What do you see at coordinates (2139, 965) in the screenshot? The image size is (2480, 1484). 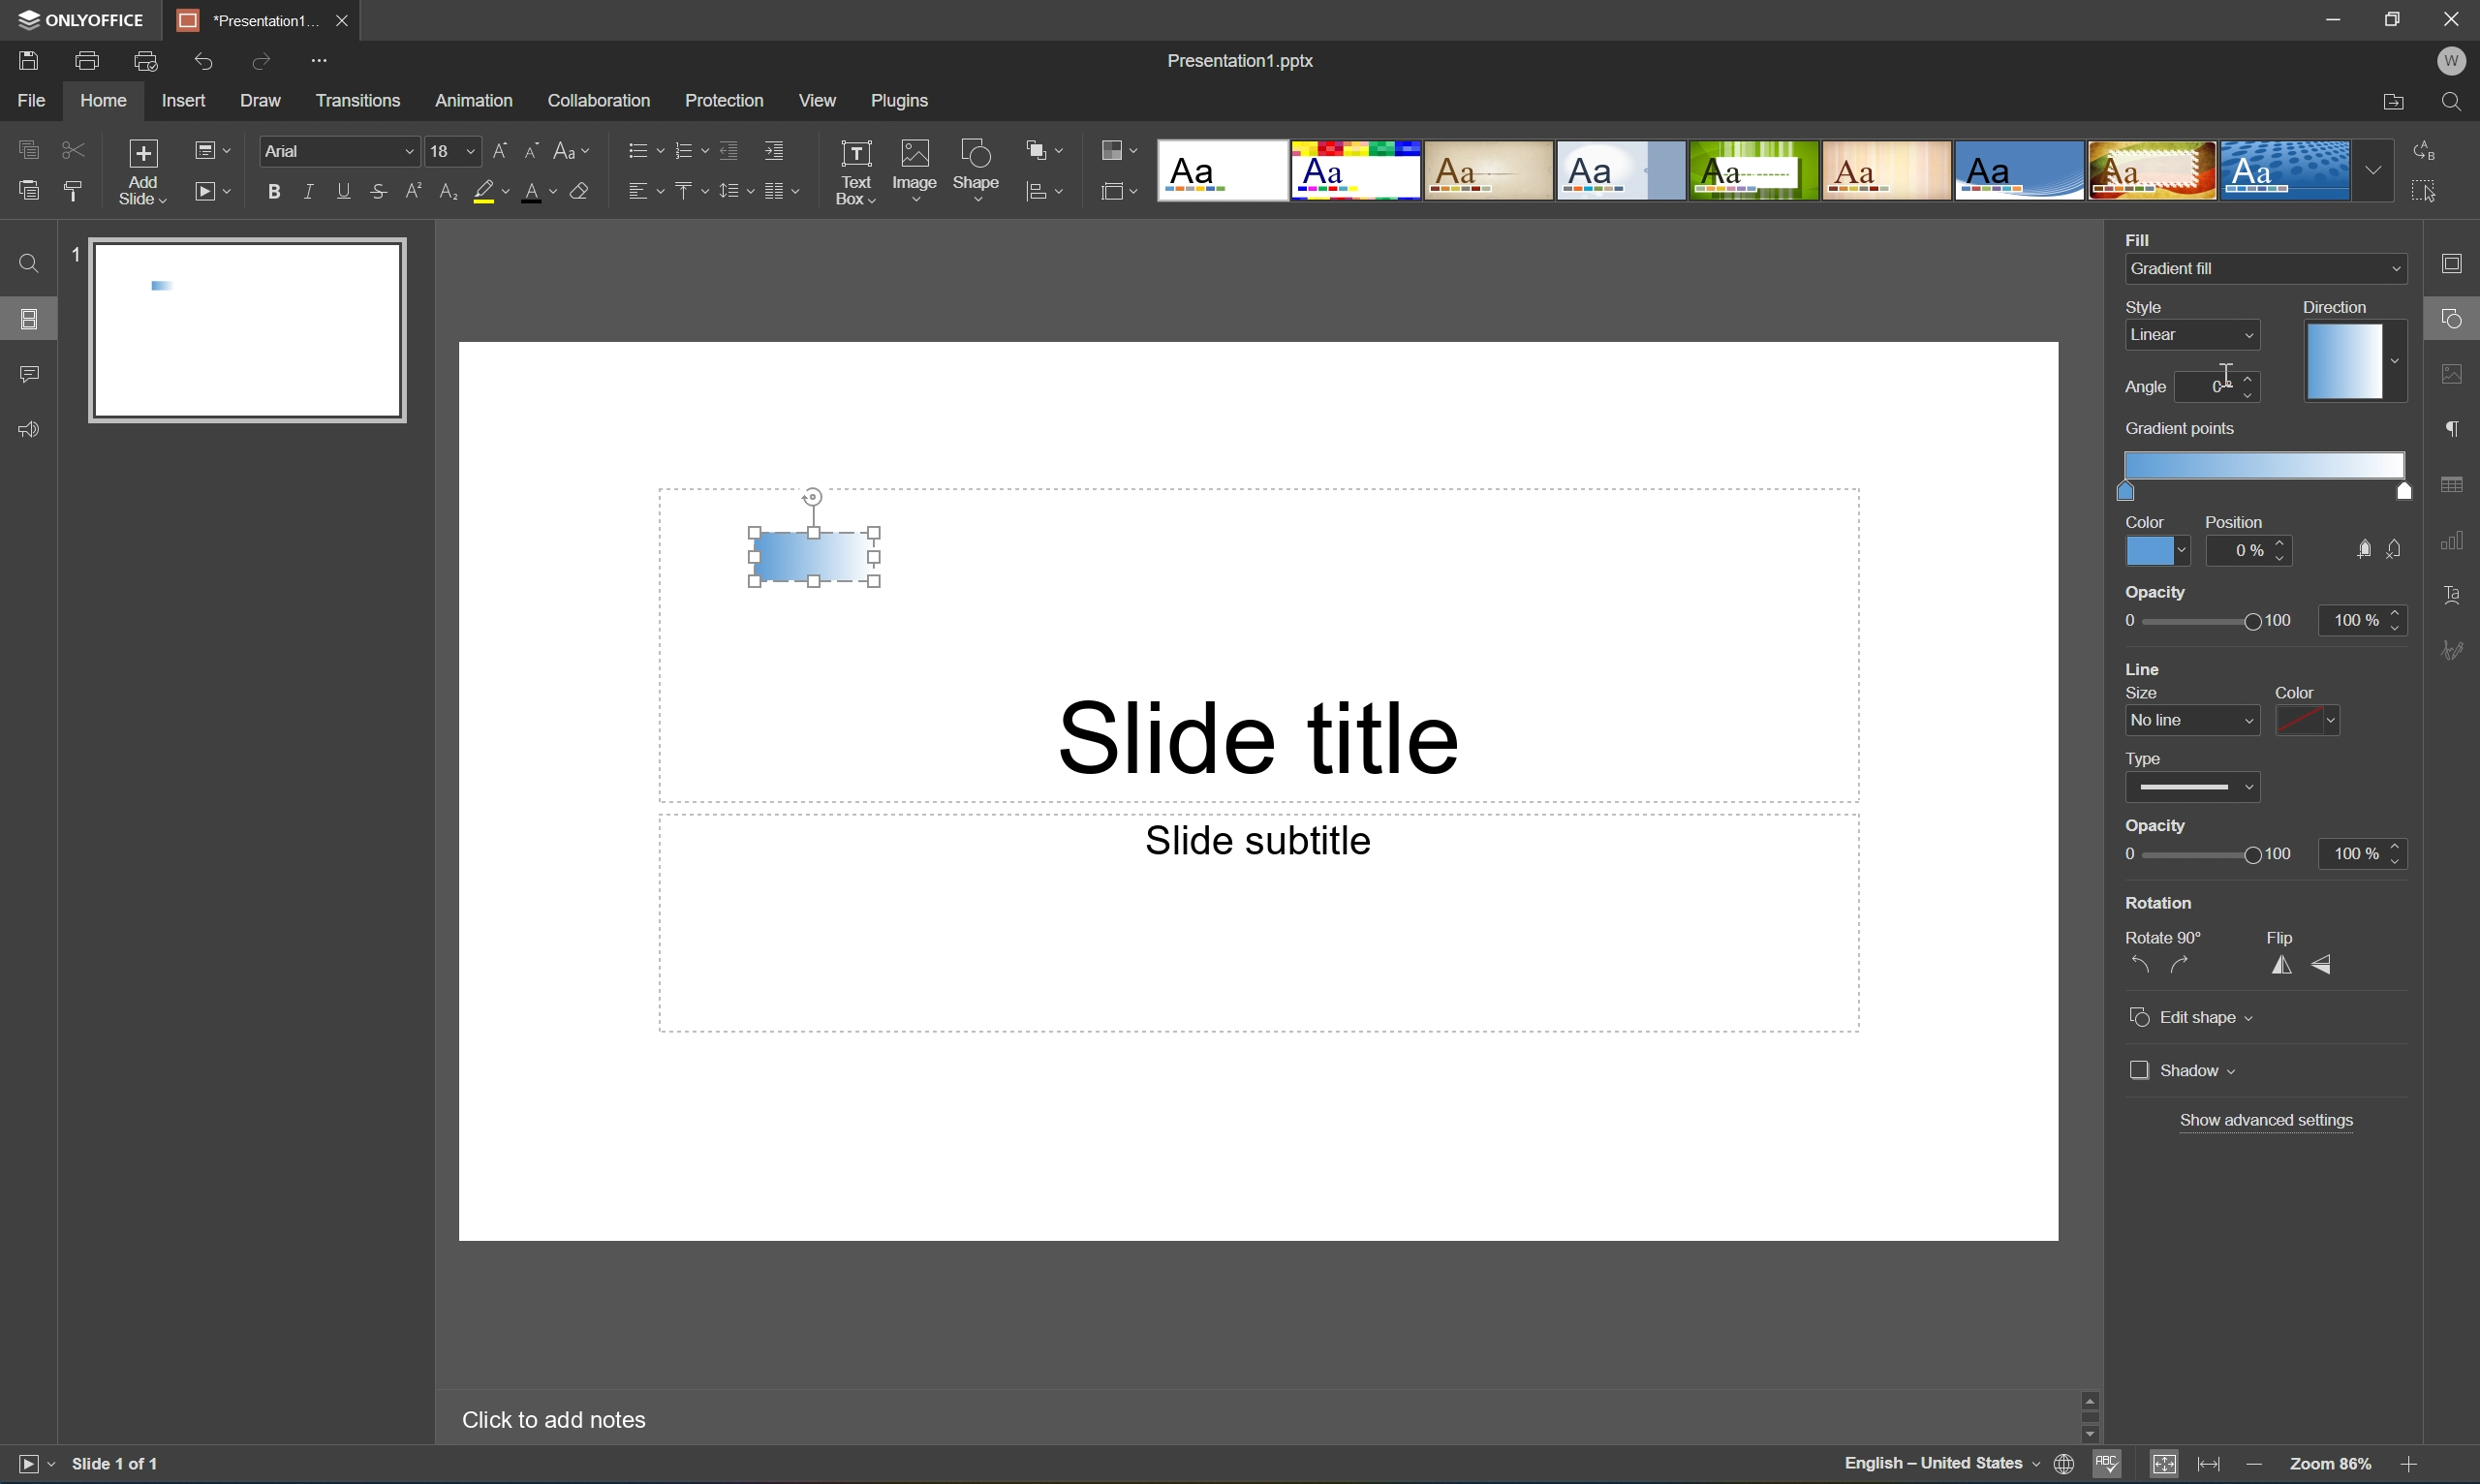 I see `Rotate 90° counterclockwise` at bounding box center [2139, 965].